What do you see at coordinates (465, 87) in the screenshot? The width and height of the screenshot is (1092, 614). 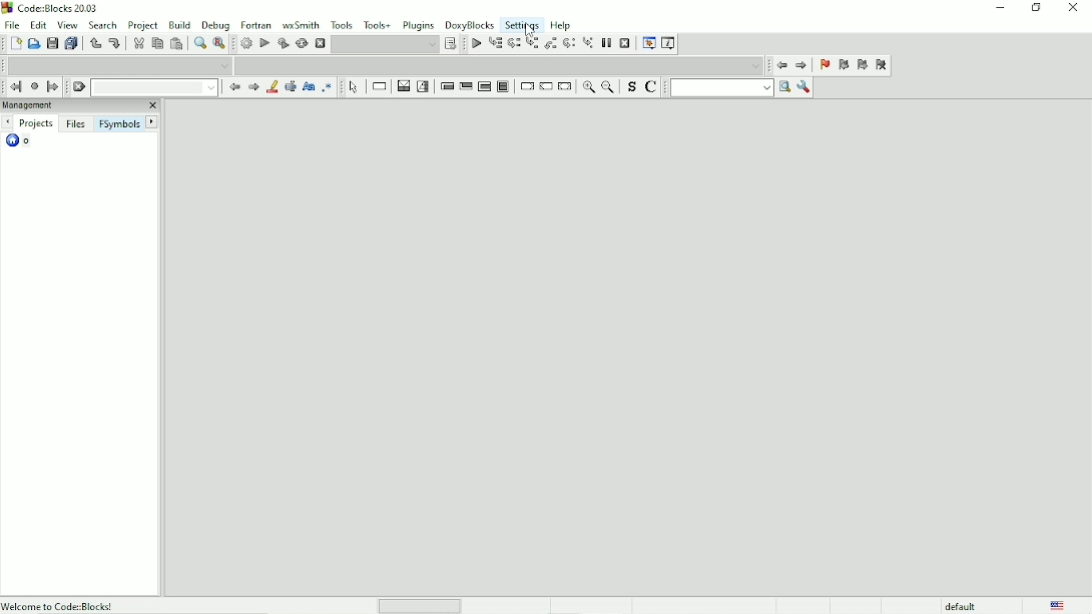 I see `Exit-condition loop` at bounding box center [465, 87].